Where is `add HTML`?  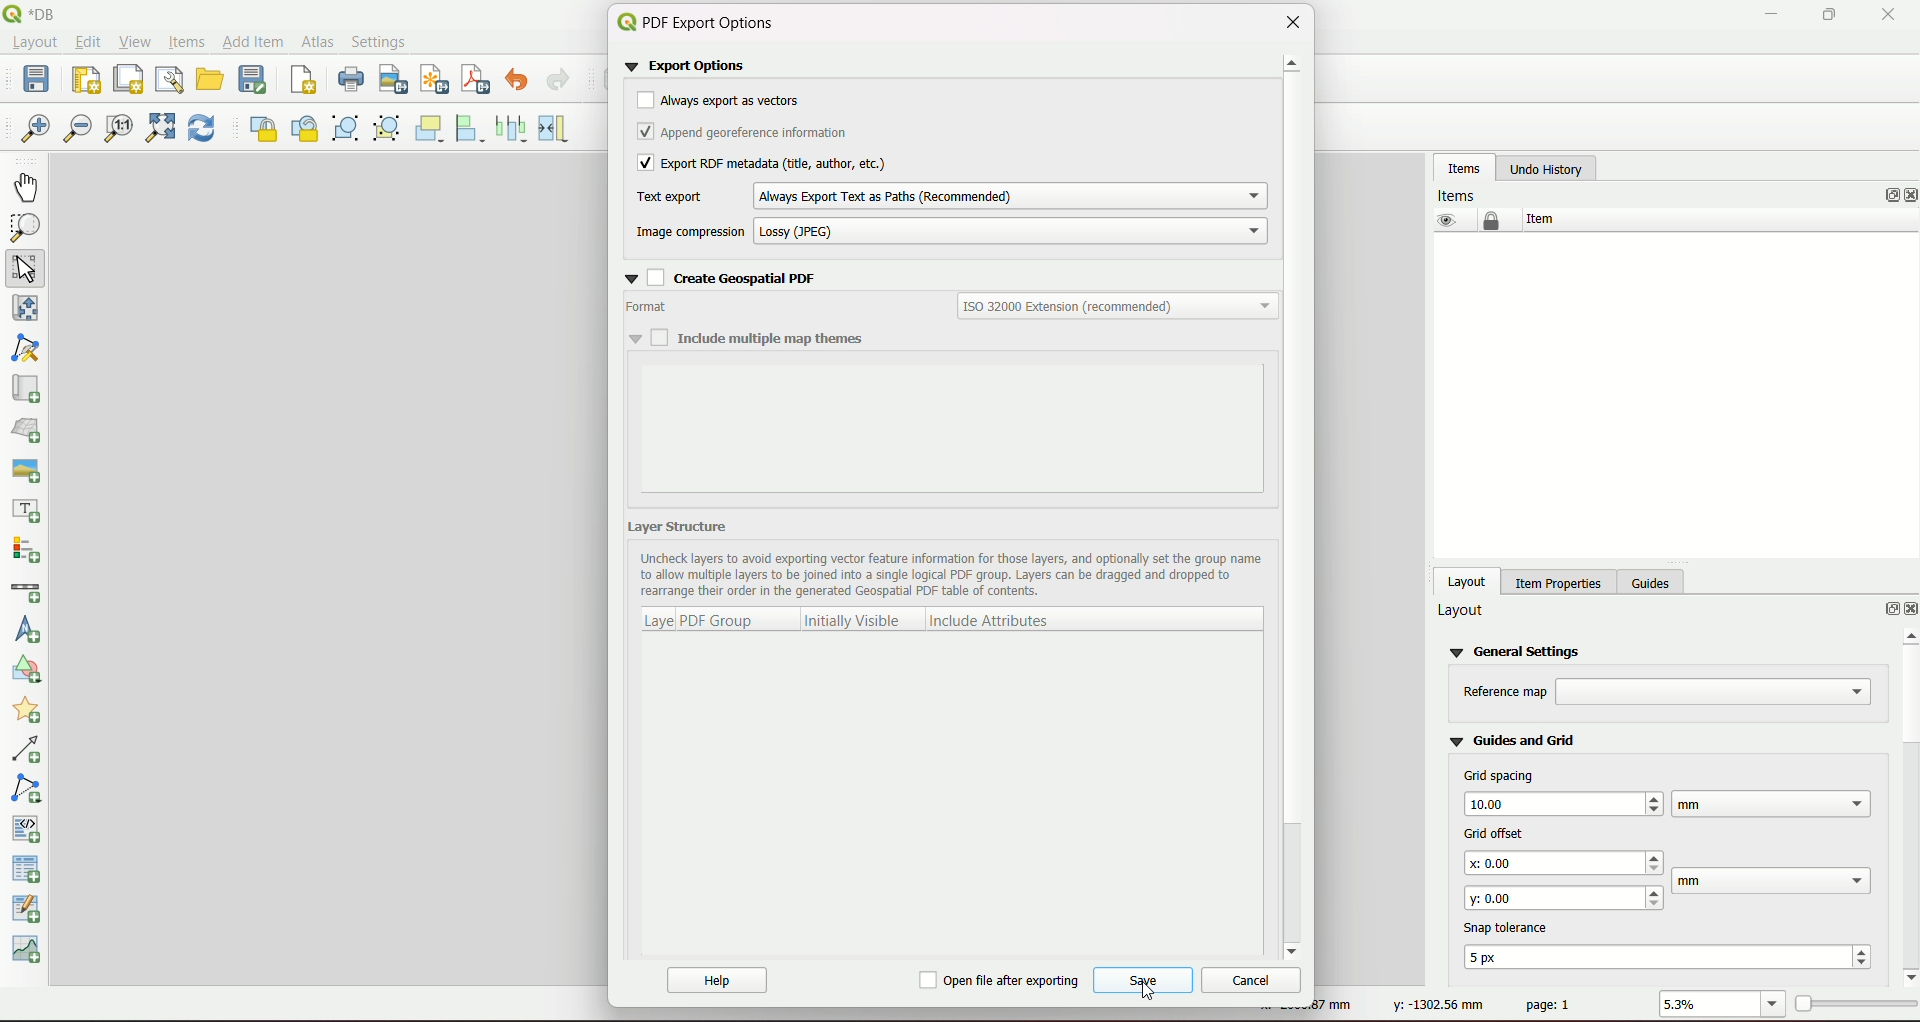
add HTML is located at coordinates (29, 827).